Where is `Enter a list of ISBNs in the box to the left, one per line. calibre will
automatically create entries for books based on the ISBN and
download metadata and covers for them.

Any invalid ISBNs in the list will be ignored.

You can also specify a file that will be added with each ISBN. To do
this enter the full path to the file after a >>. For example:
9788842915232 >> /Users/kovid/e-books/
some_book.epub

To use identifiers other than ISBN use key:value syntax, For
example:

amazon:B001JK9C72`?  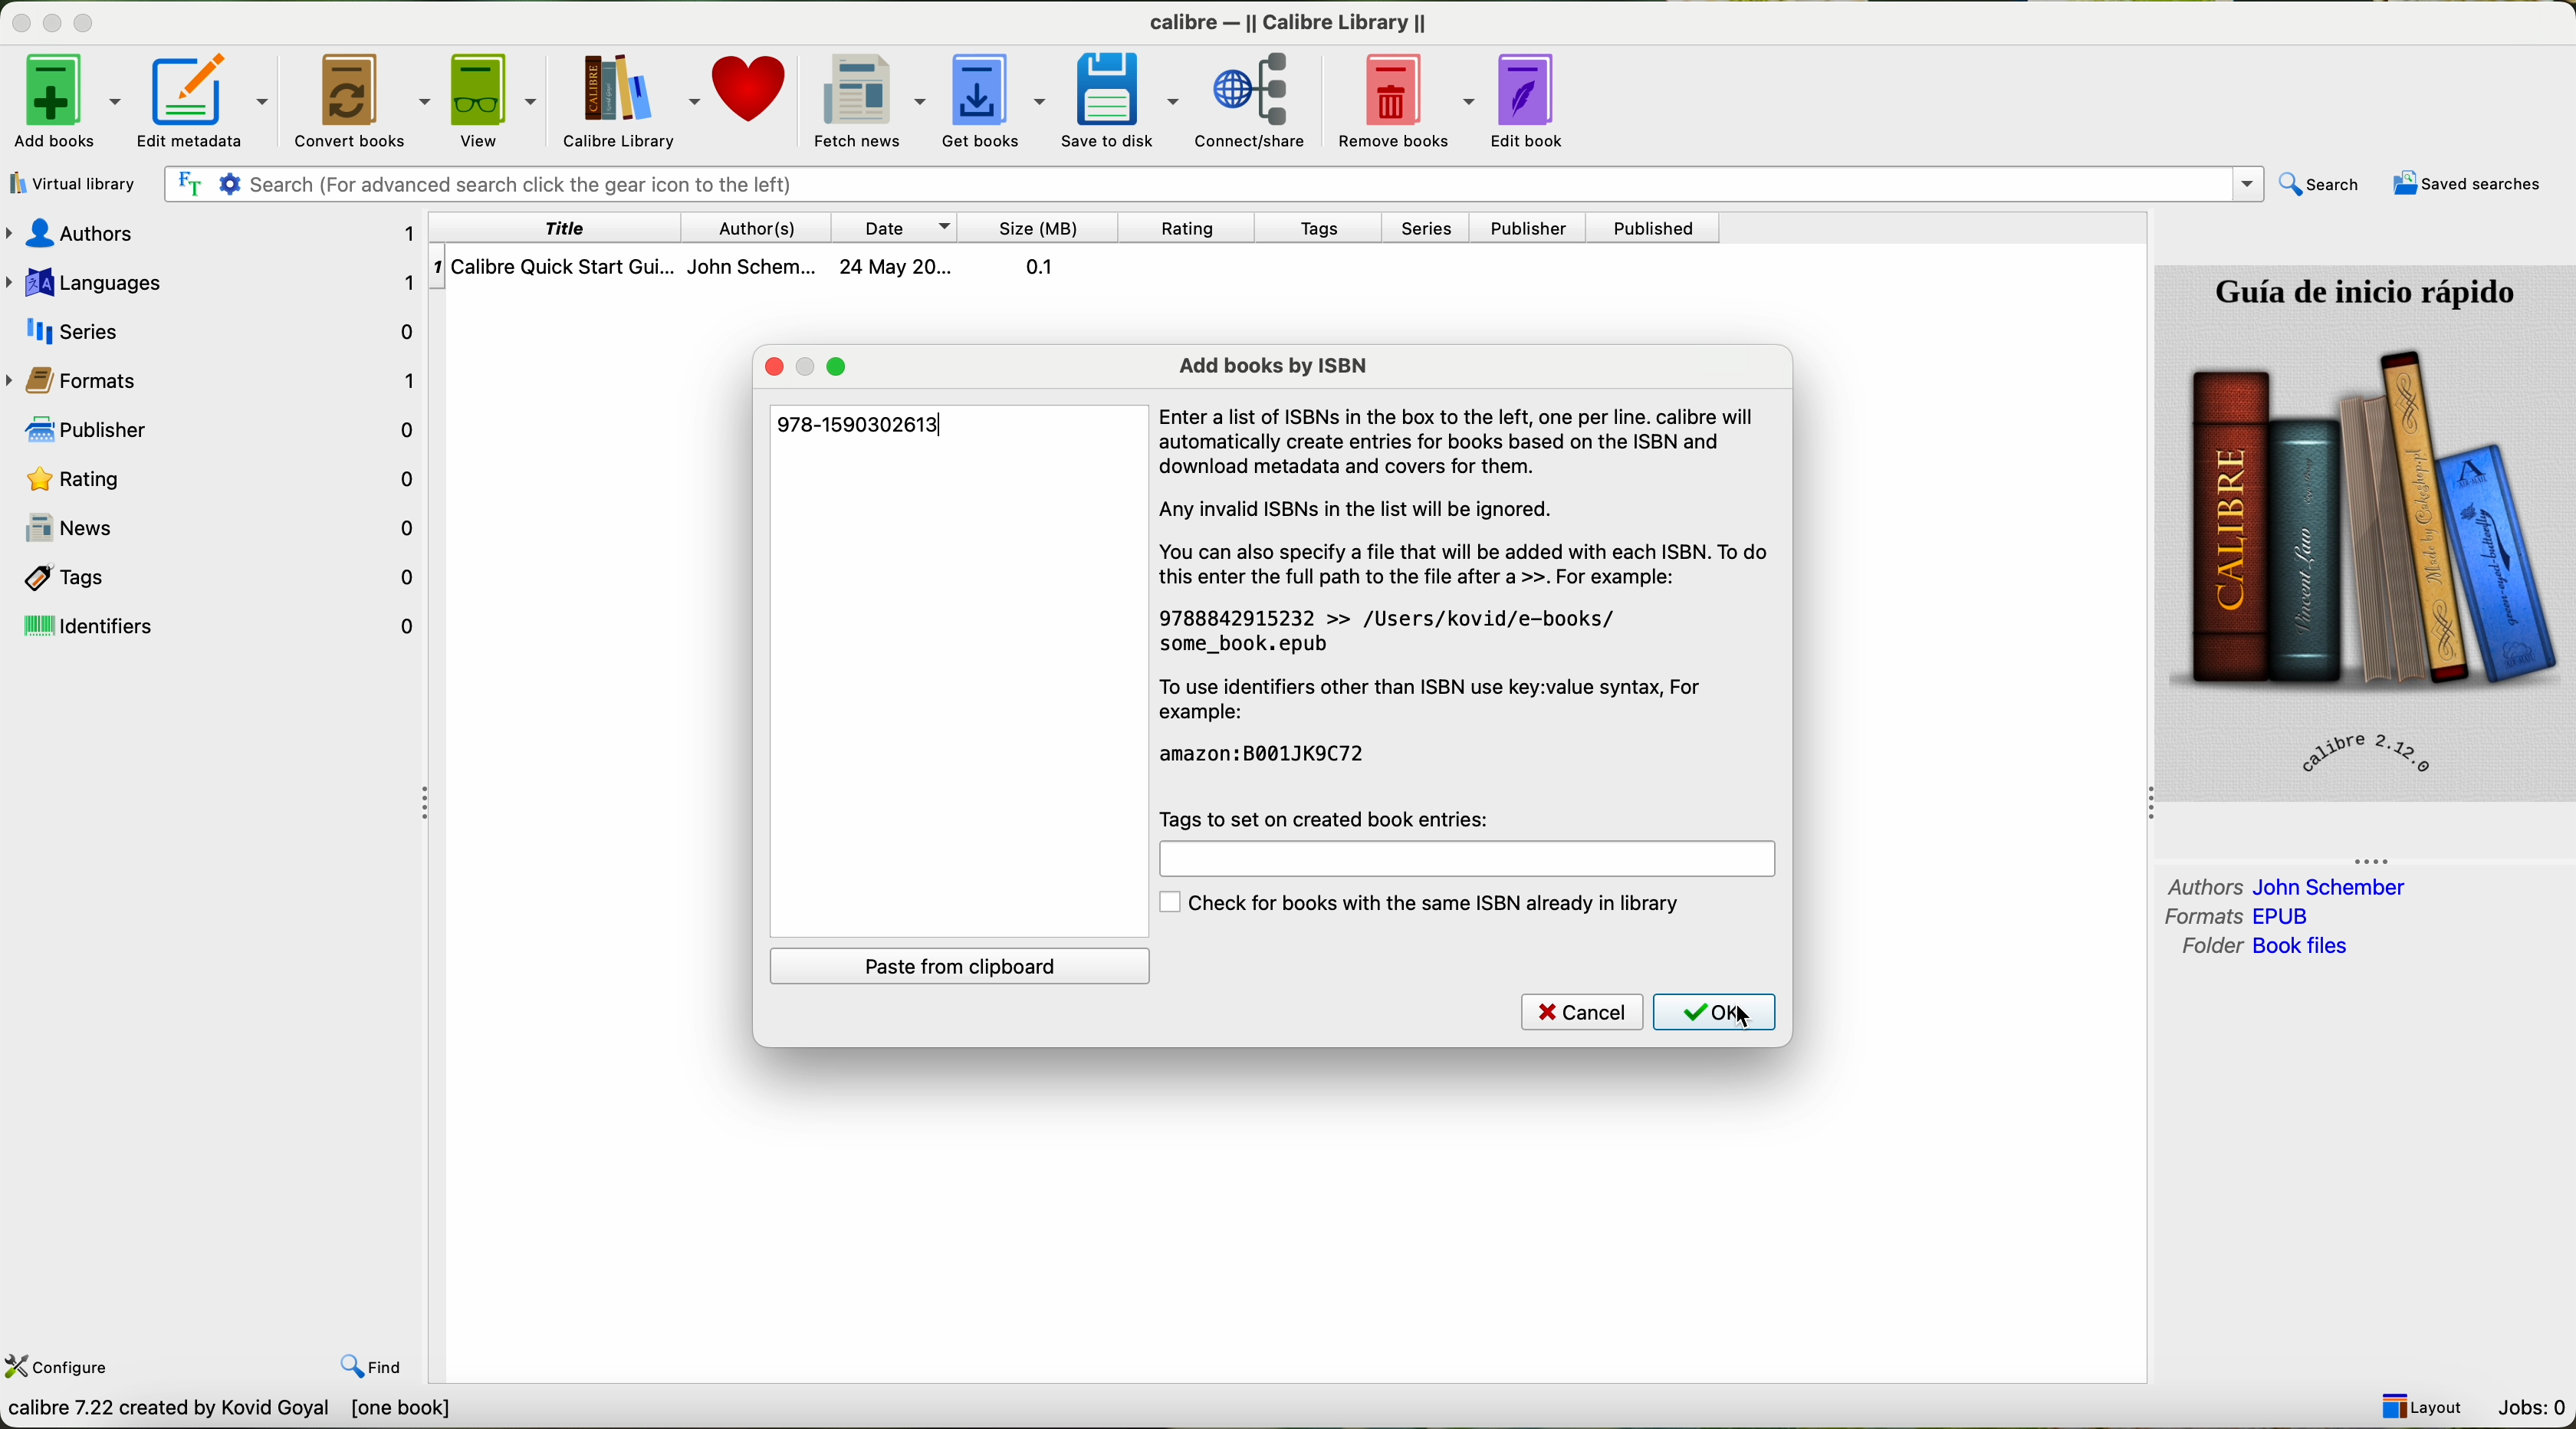 Enter a list of ISBNs in the box to the left, one per line. calibre will
automatically create entries for books based on the ISBN and
download metadata and covers for them.

Any invalid ISBNs in the list will be ignored.

You can also specify a file that will be added with each ISBN. To do
this enter the full path to the file after a >>. For example:
9788842915232 >> /Users/kovid/e-books/
some_book.epub

To use identifiers other than ISBN use key:value syntax, For
example:

amazon:B001JK9C72 is located at coordinates (1477, 591).